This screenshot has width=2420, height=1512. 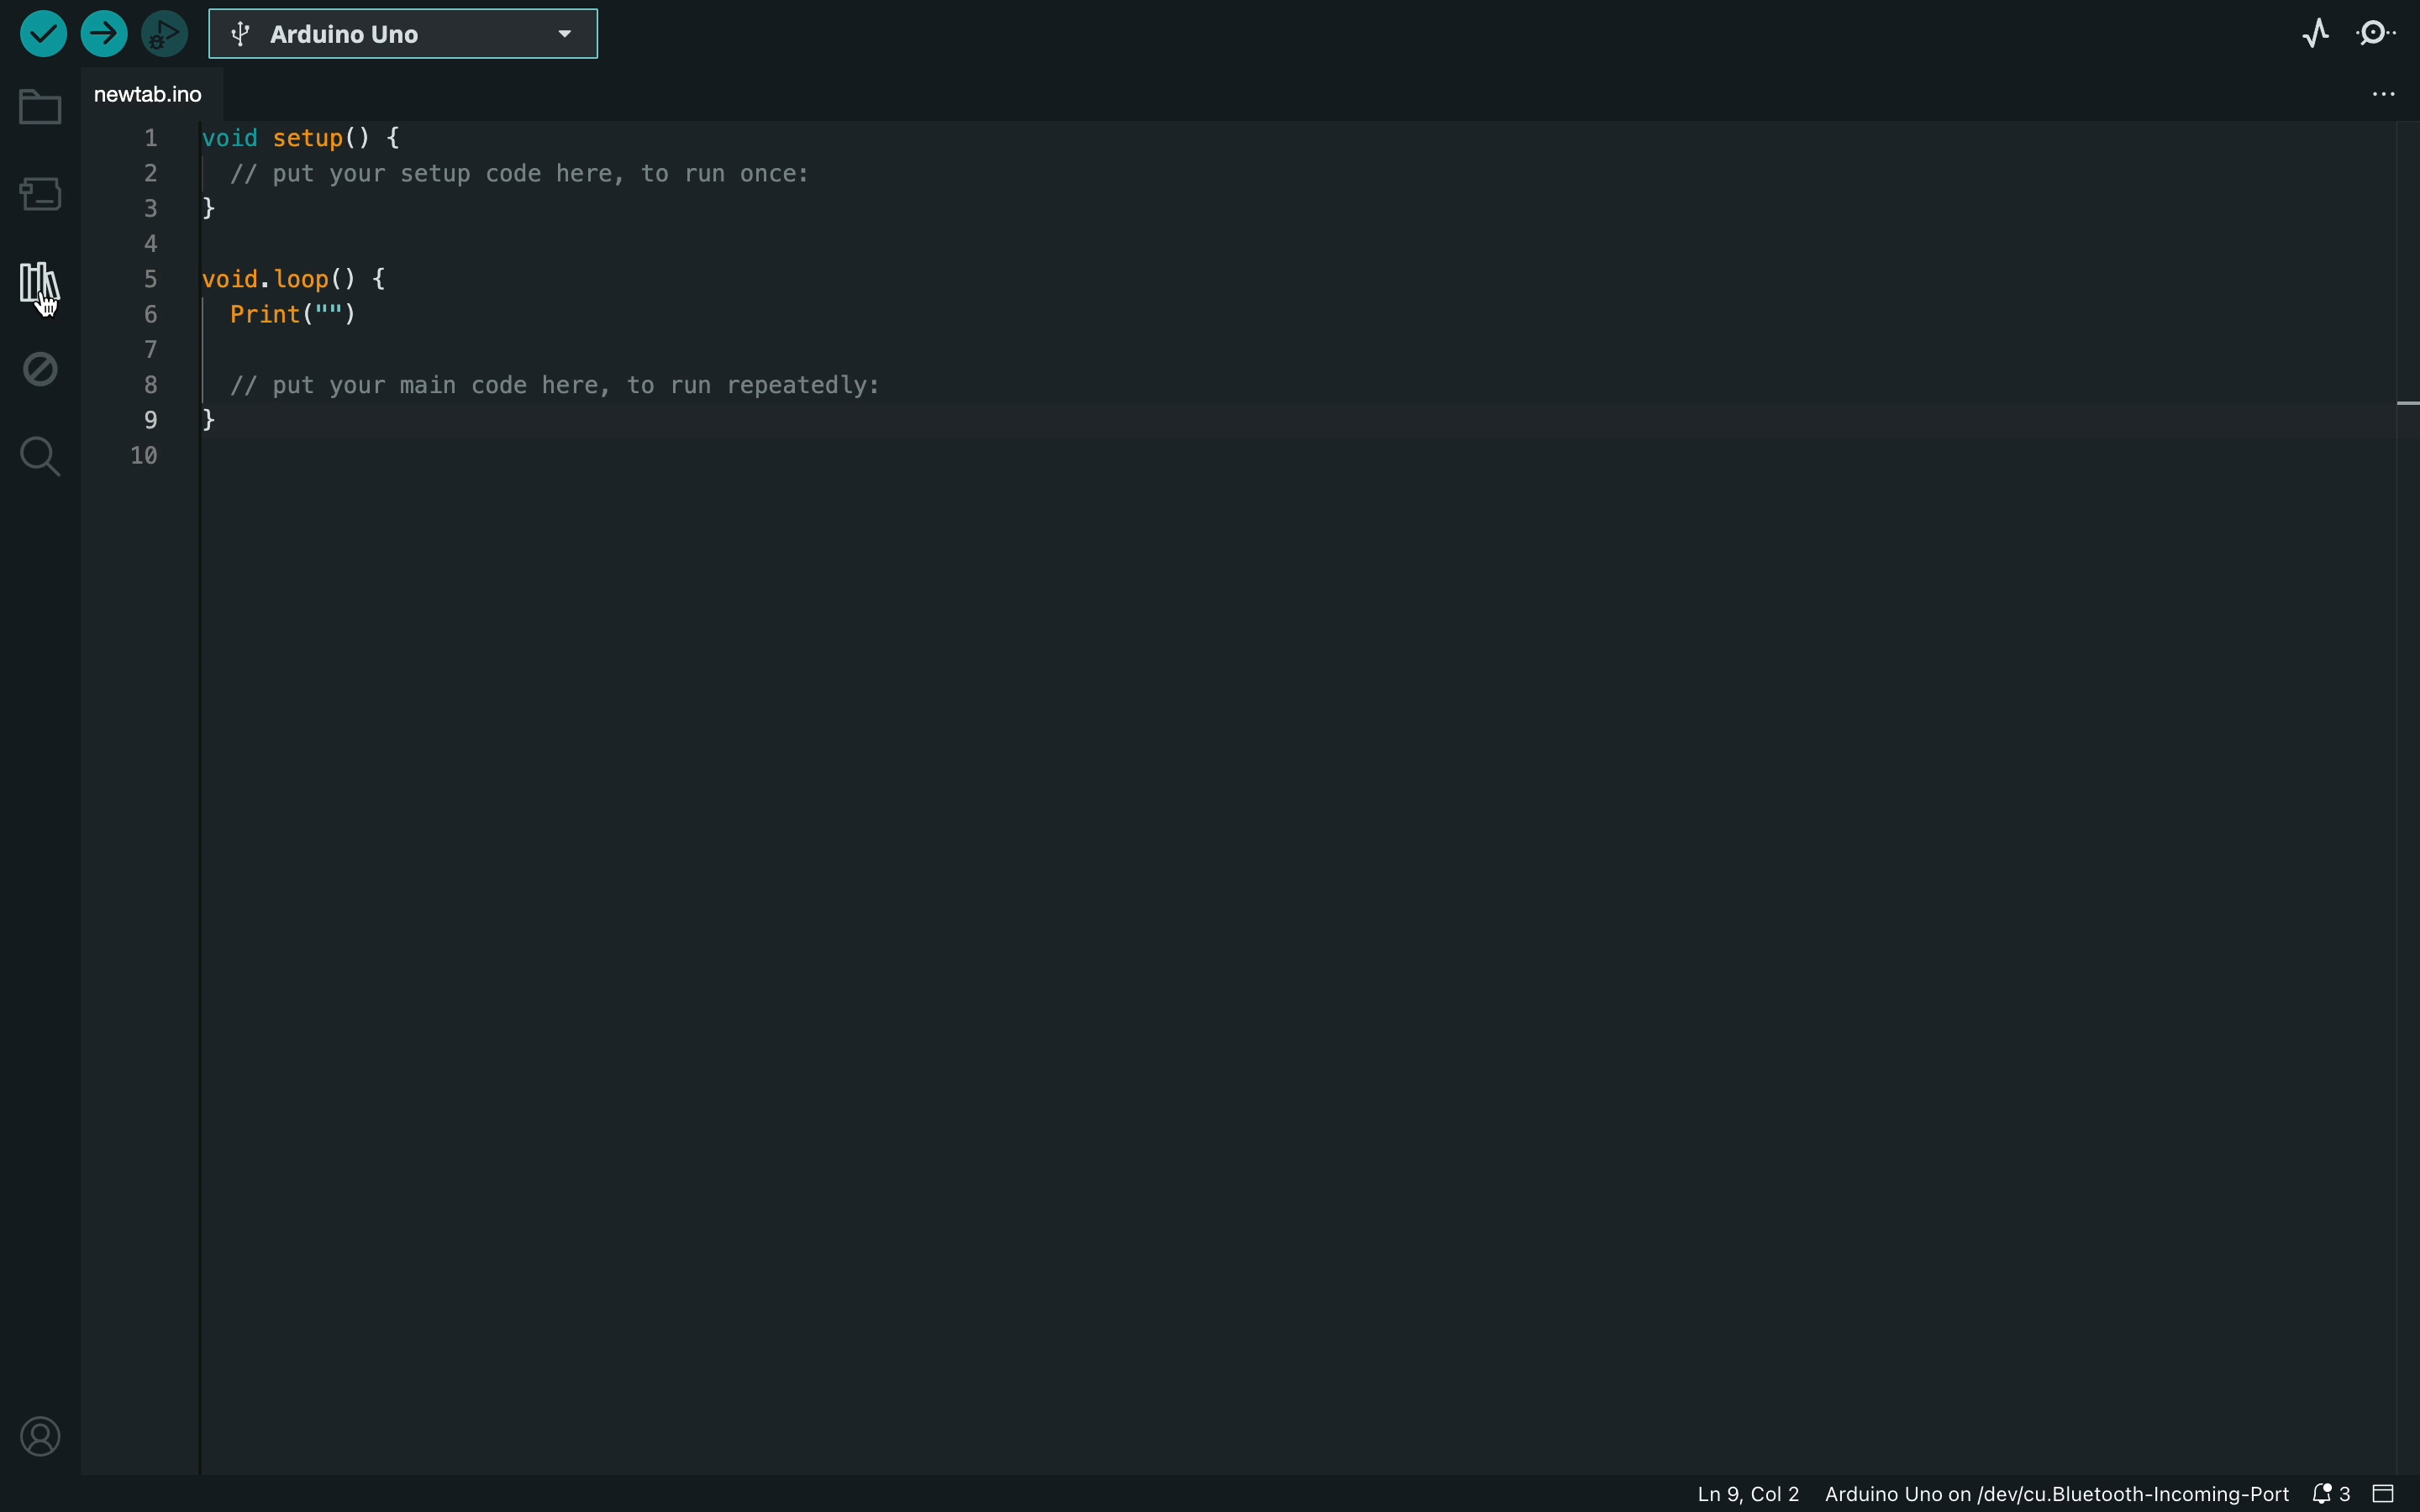 I want to click on file tab, so click(x=182, y=92).